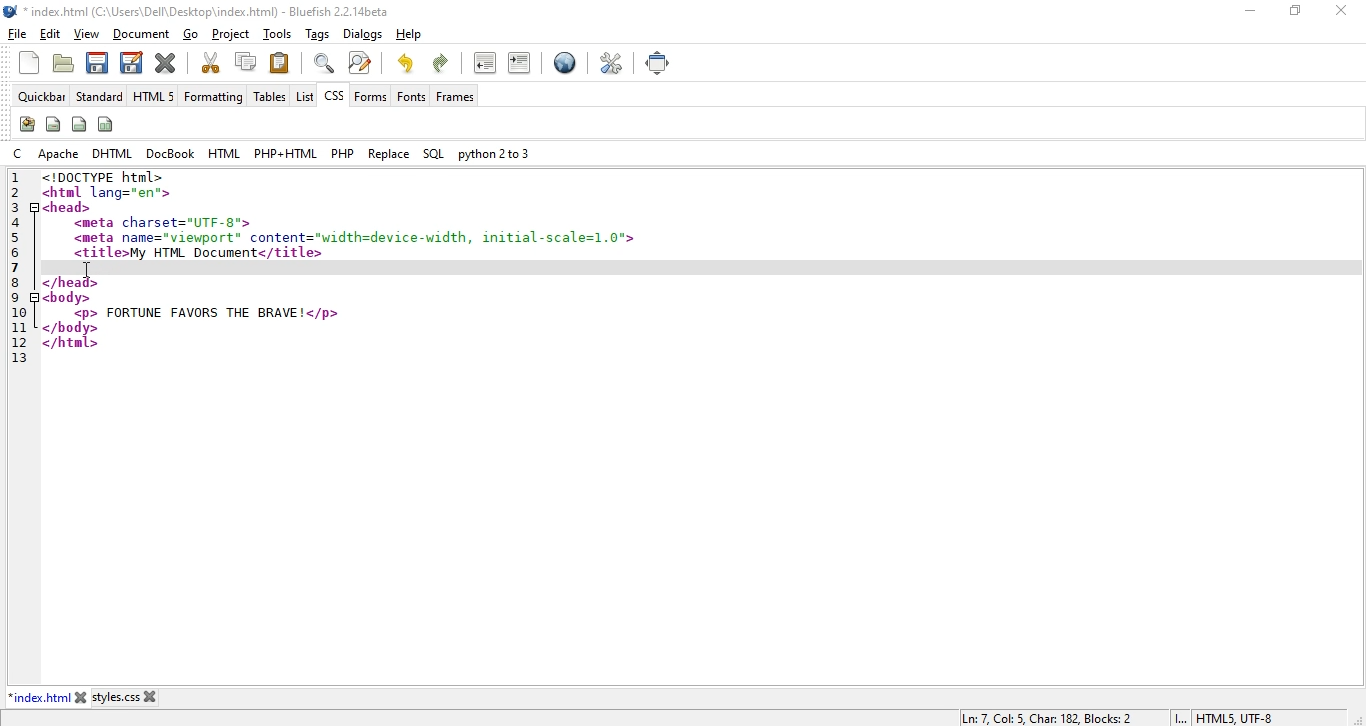  I want to click on edit, so click(50, 35).